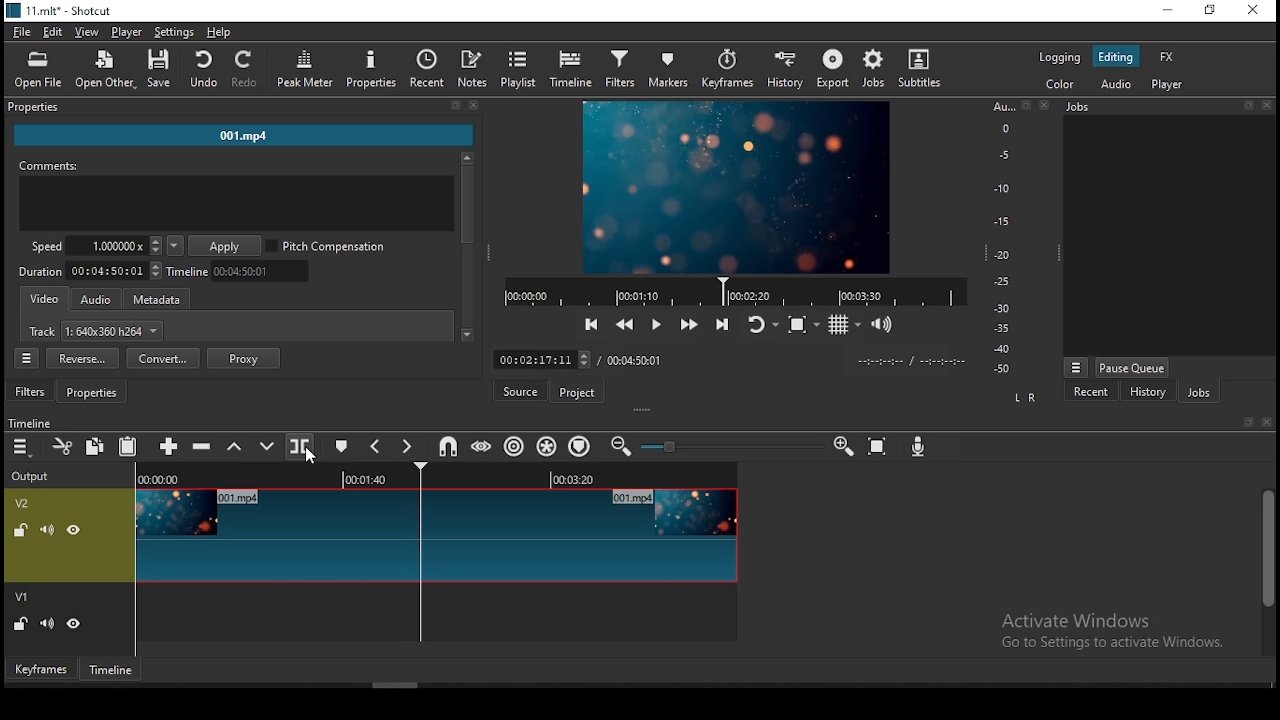 This screenshot has width=1280, height=720. Describe the element at coordinates (923, 69) in the screenshot. I see `subtitles` at that location.